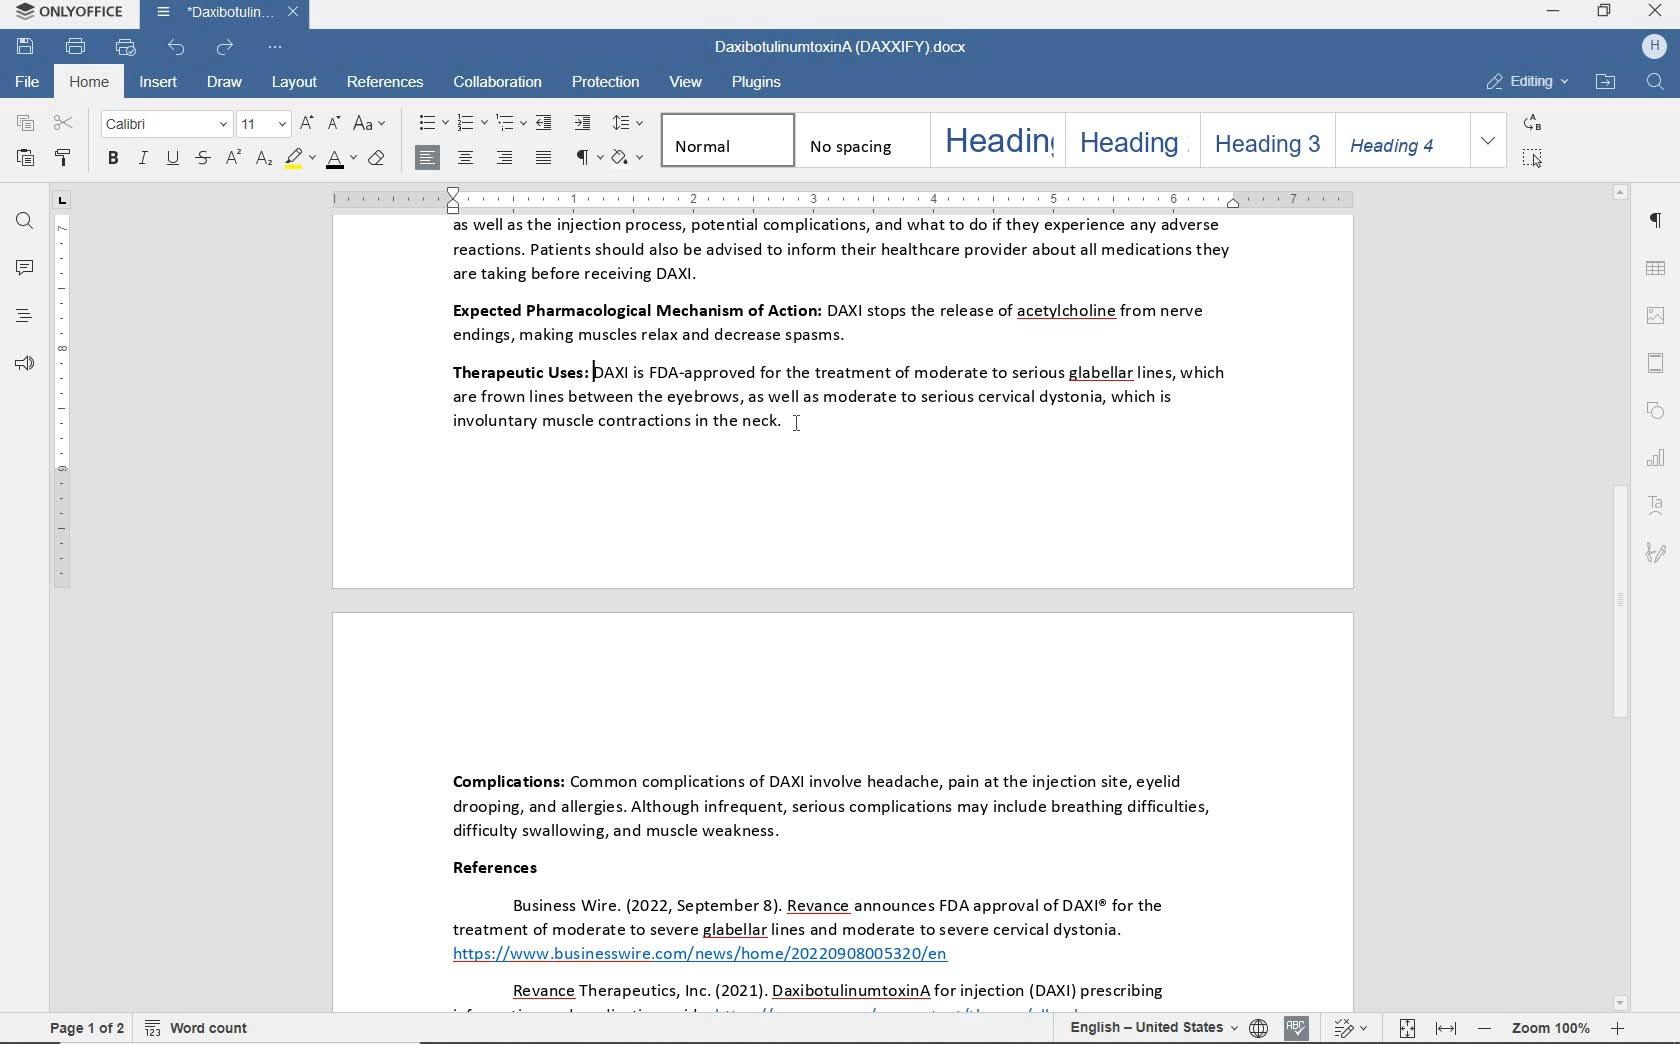 This screenshot has width=1680, height=1044. I want to click on highlight color, so click(301, 160).